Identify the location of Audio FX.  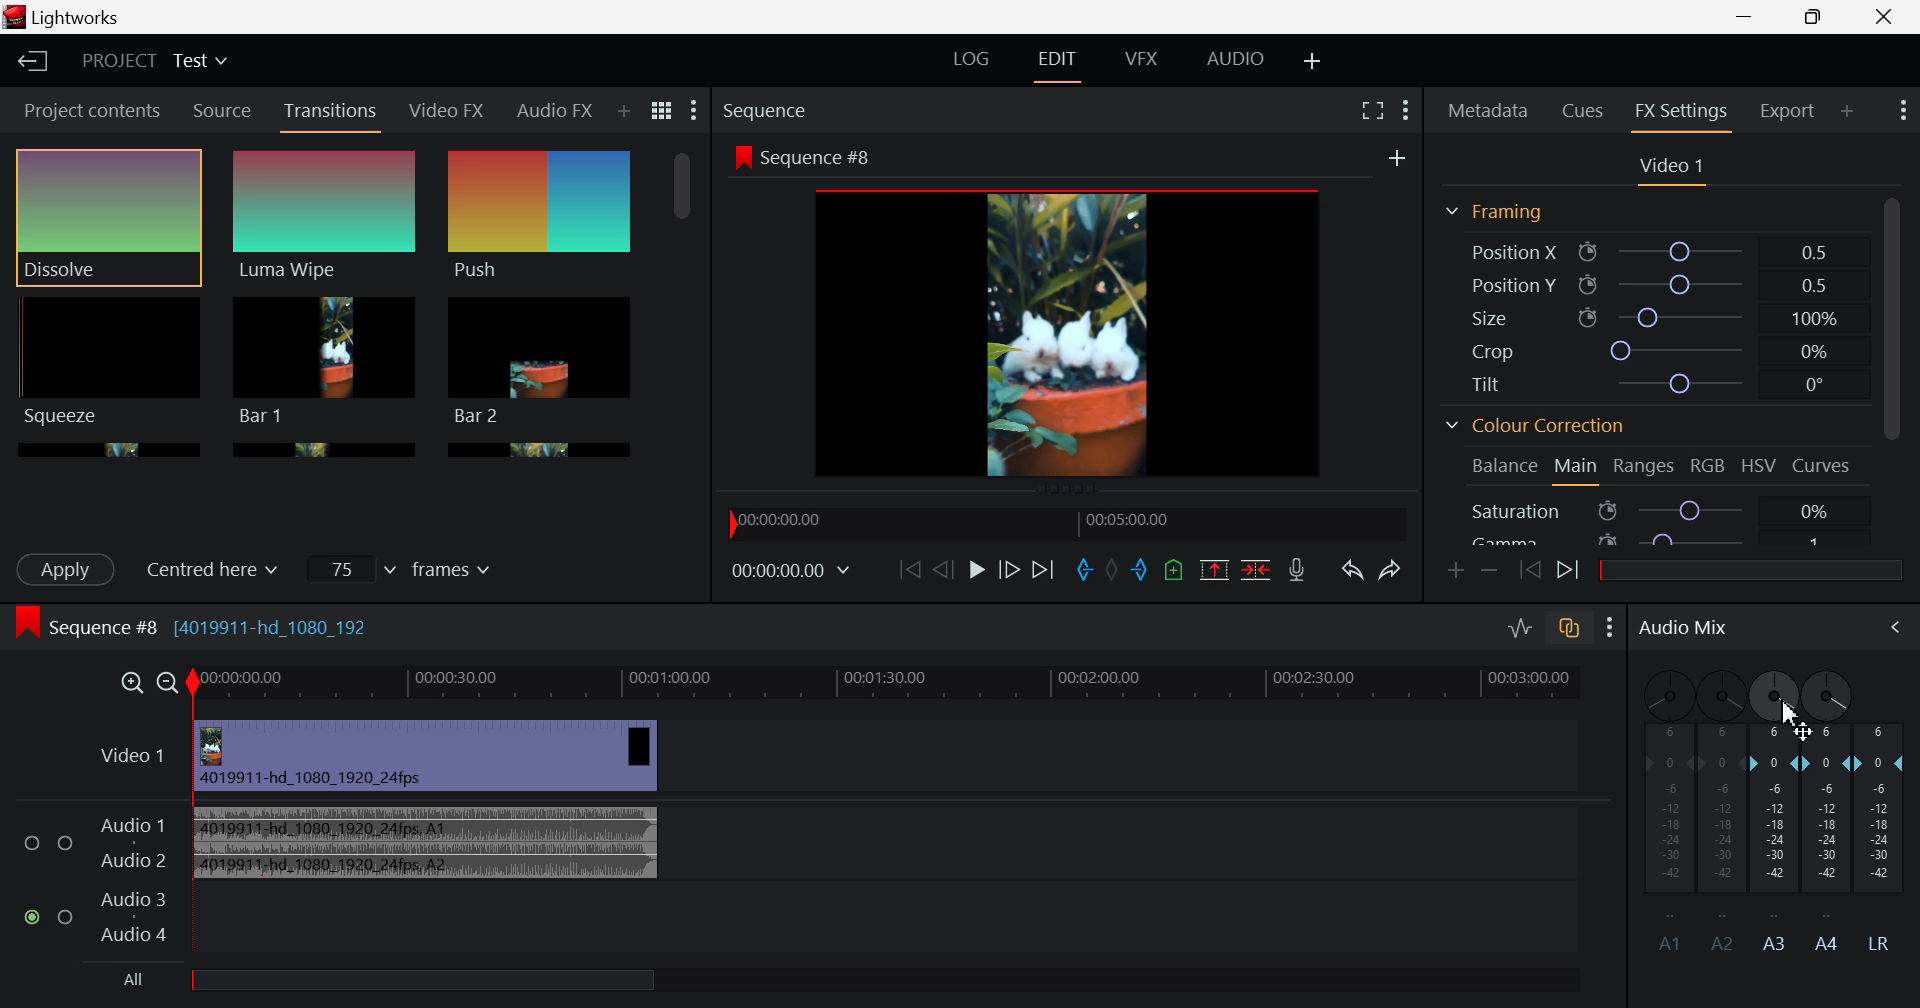
(553, 114).